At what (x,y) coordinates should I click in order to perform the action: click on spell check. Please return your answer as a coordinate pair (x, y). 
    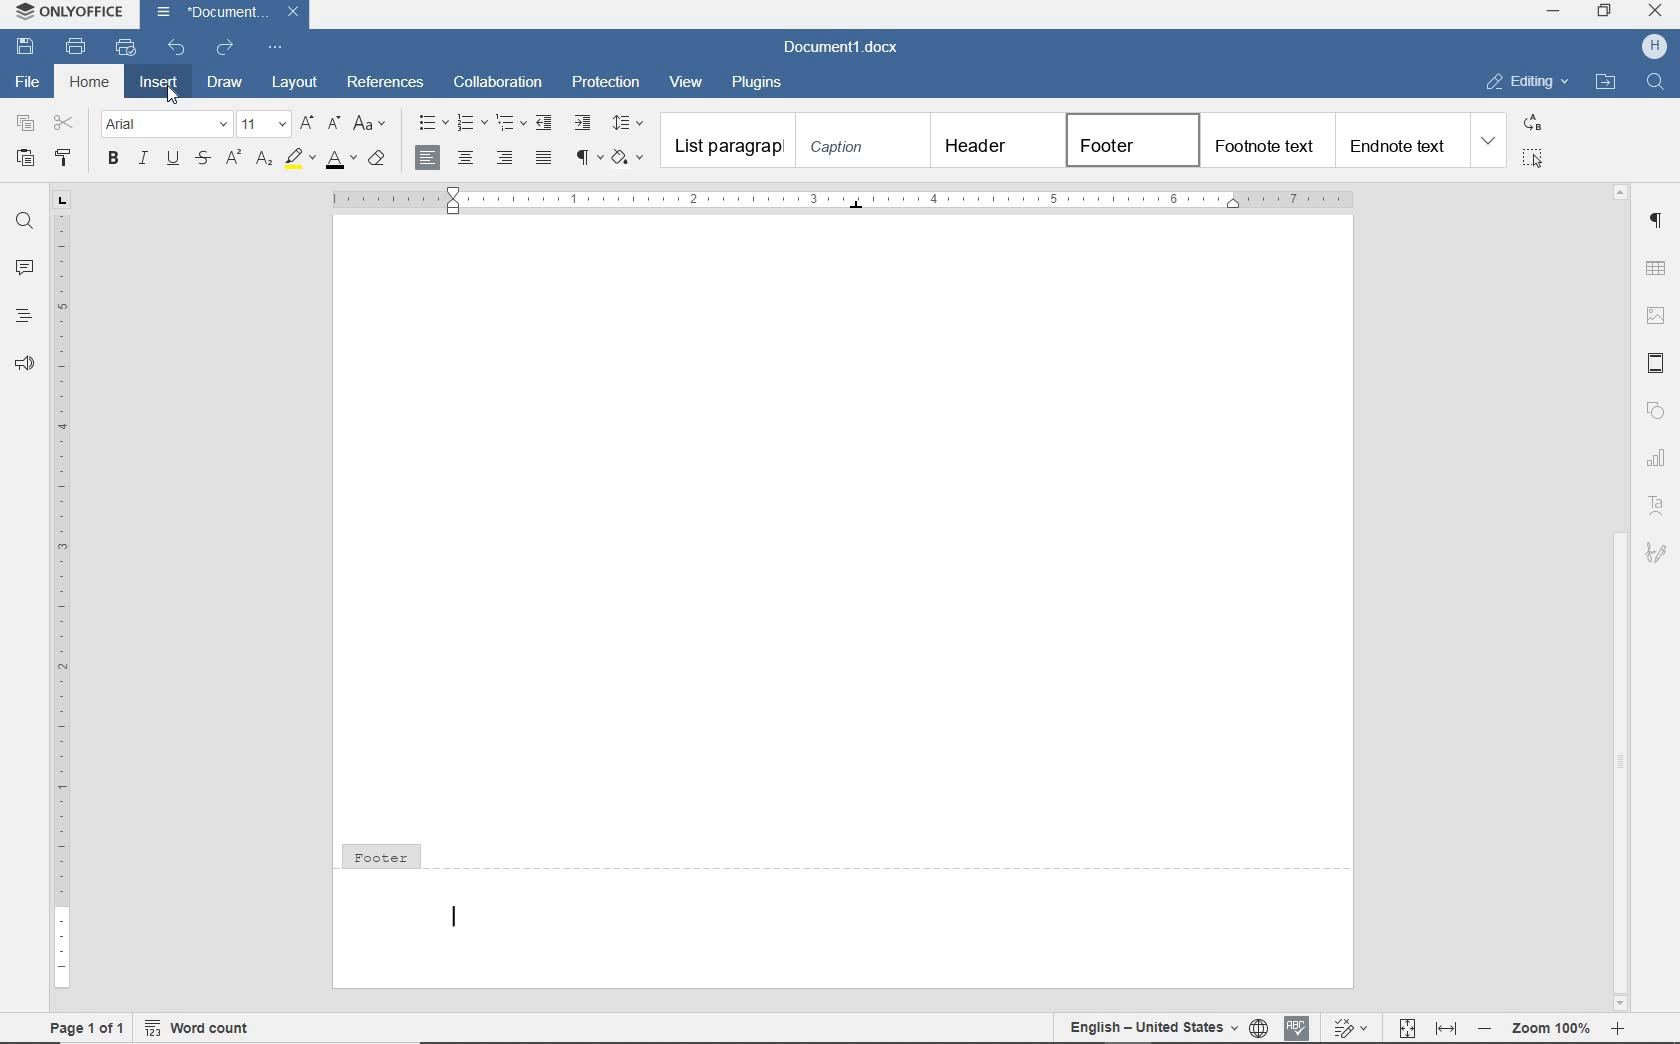
    Looking at the image, I should click on (1298, 1030).